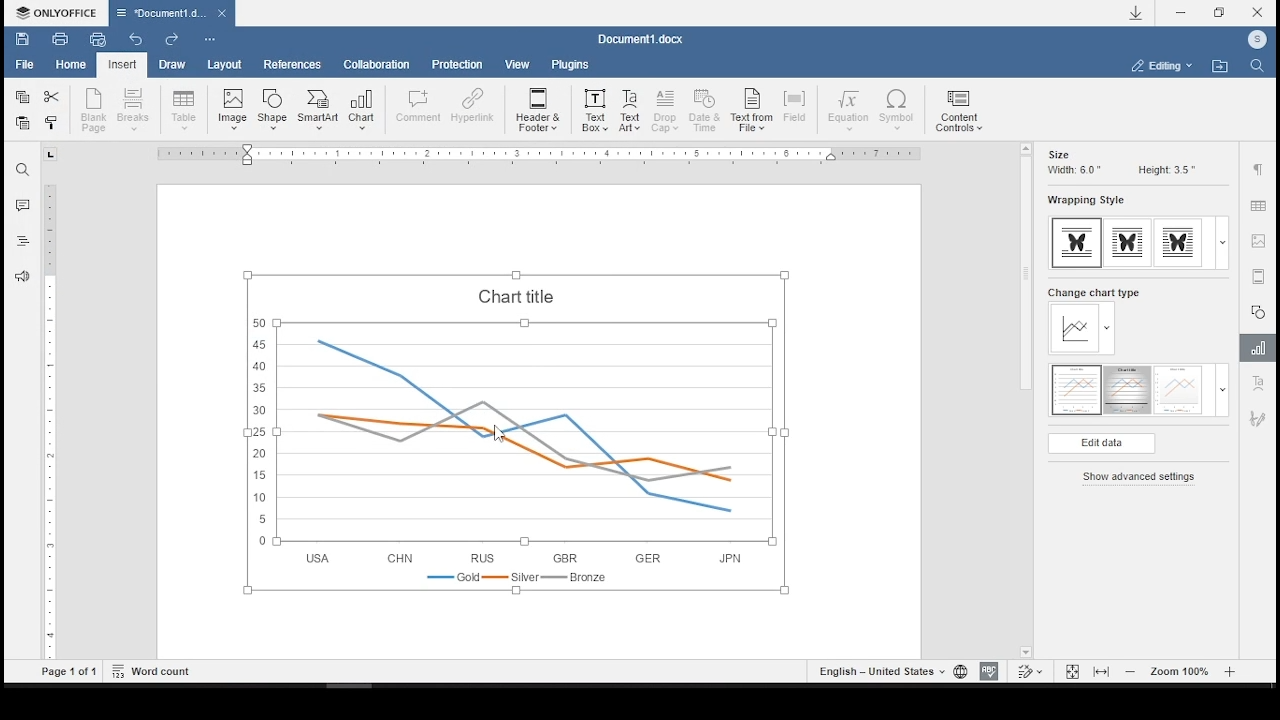 The width and height of the screenshot is (1280, 720). I want to click on table settings, so click(1257, 207).